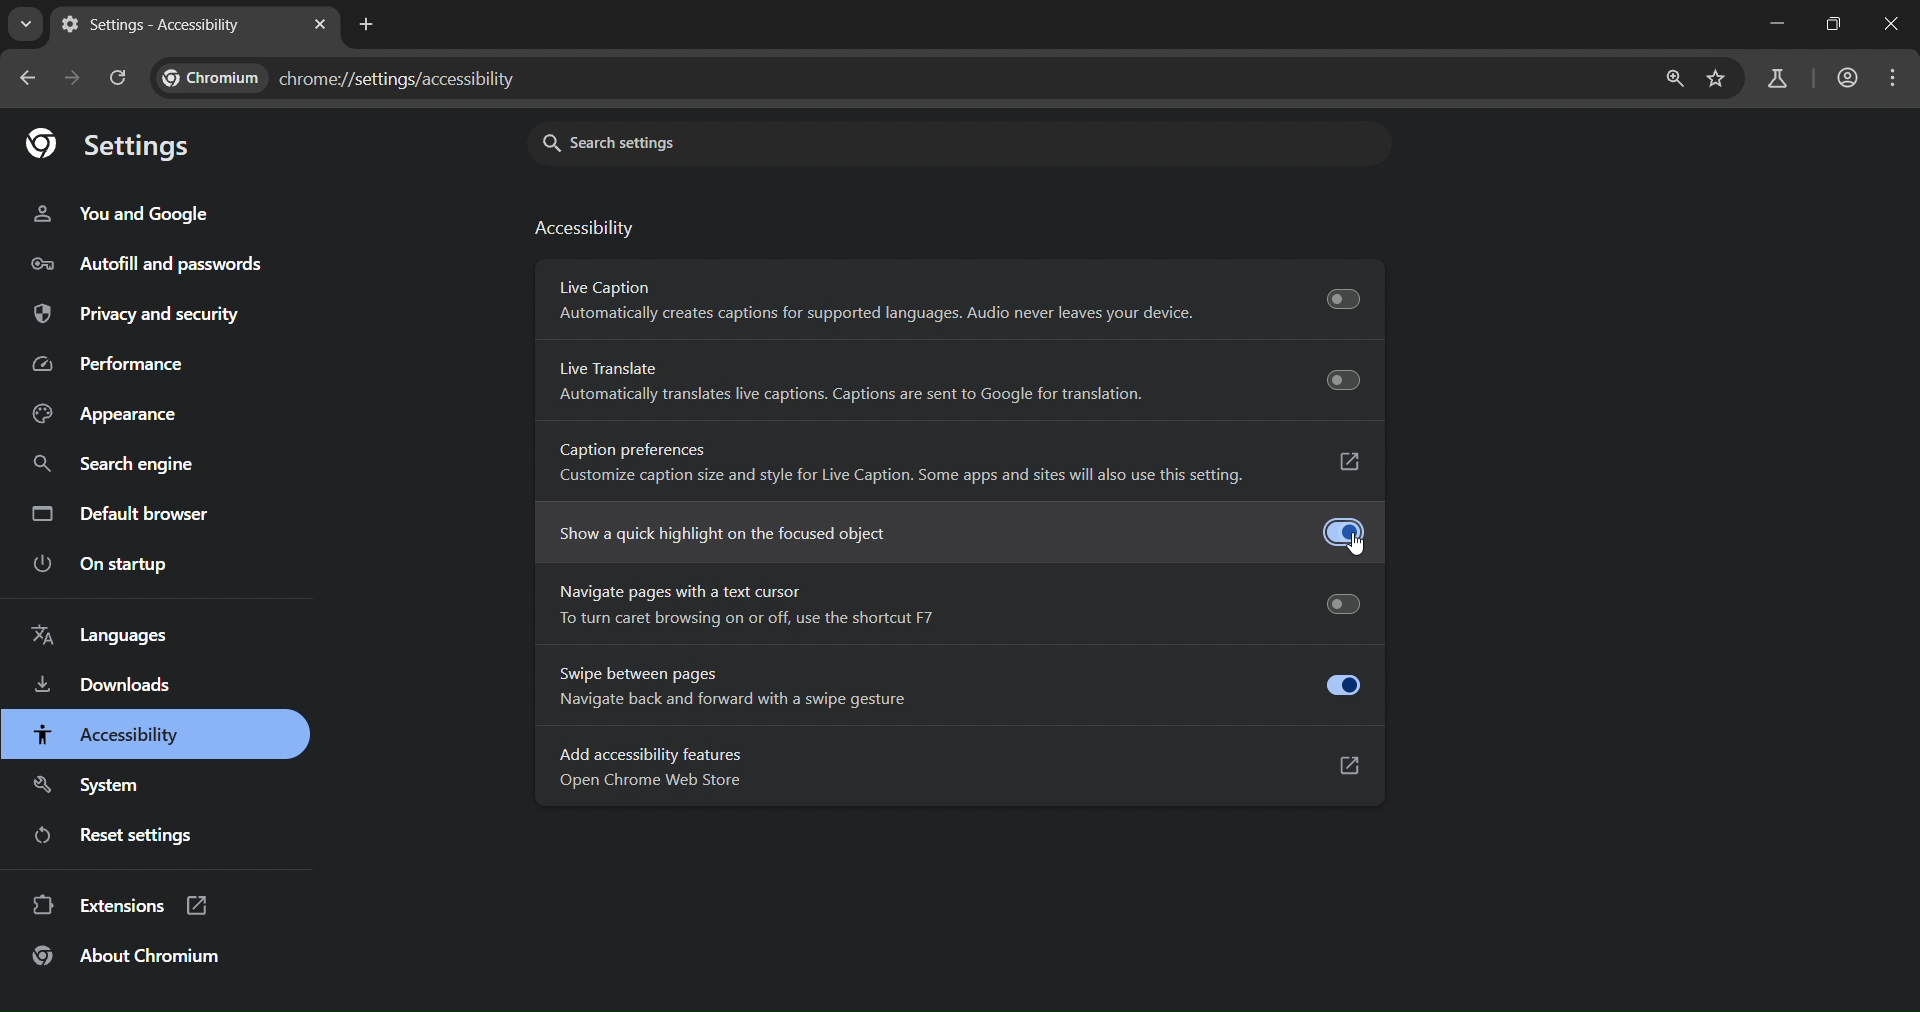 This screenshot has width=1920, height=1012. What do you see at coordinates (74, 84) in the screenshot?
I see `go  forward one page` at bounding box center [74, 84].